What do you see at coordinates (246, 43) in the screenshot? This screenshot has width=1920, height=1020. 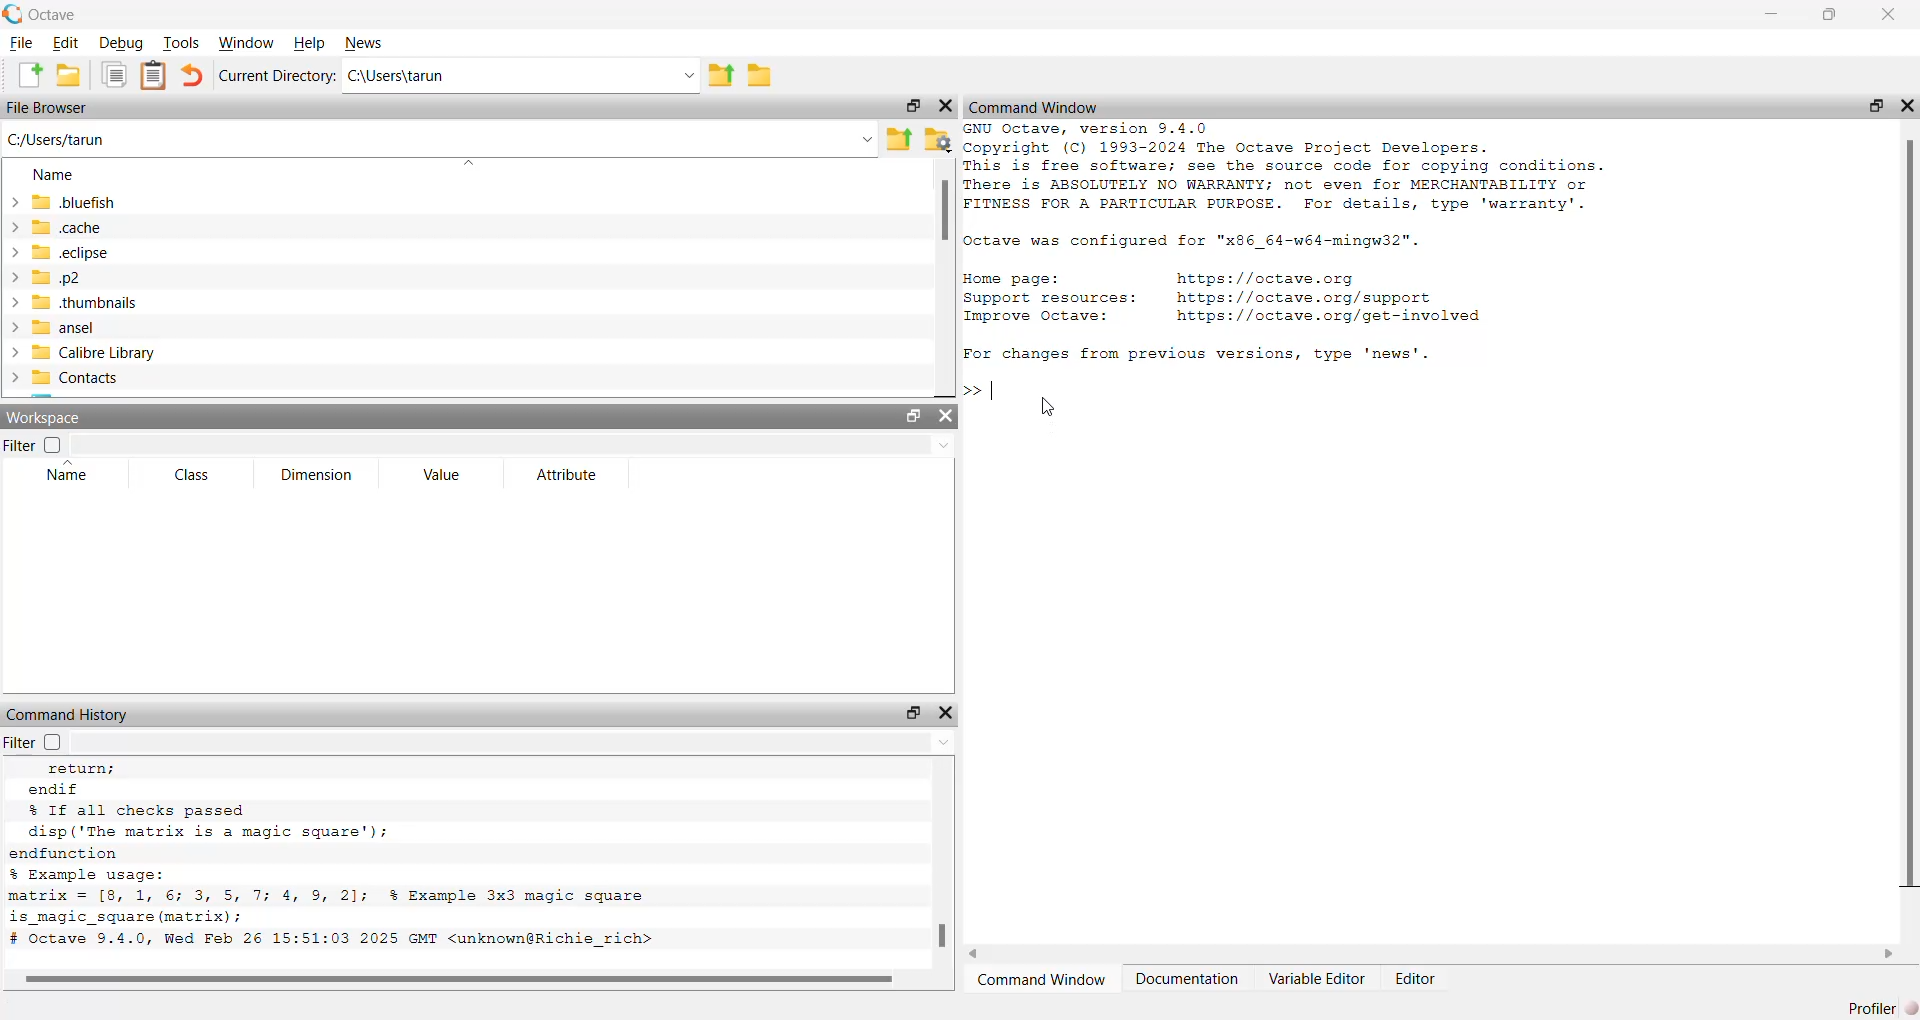 I see `Window` at bounding box center [246, 43].